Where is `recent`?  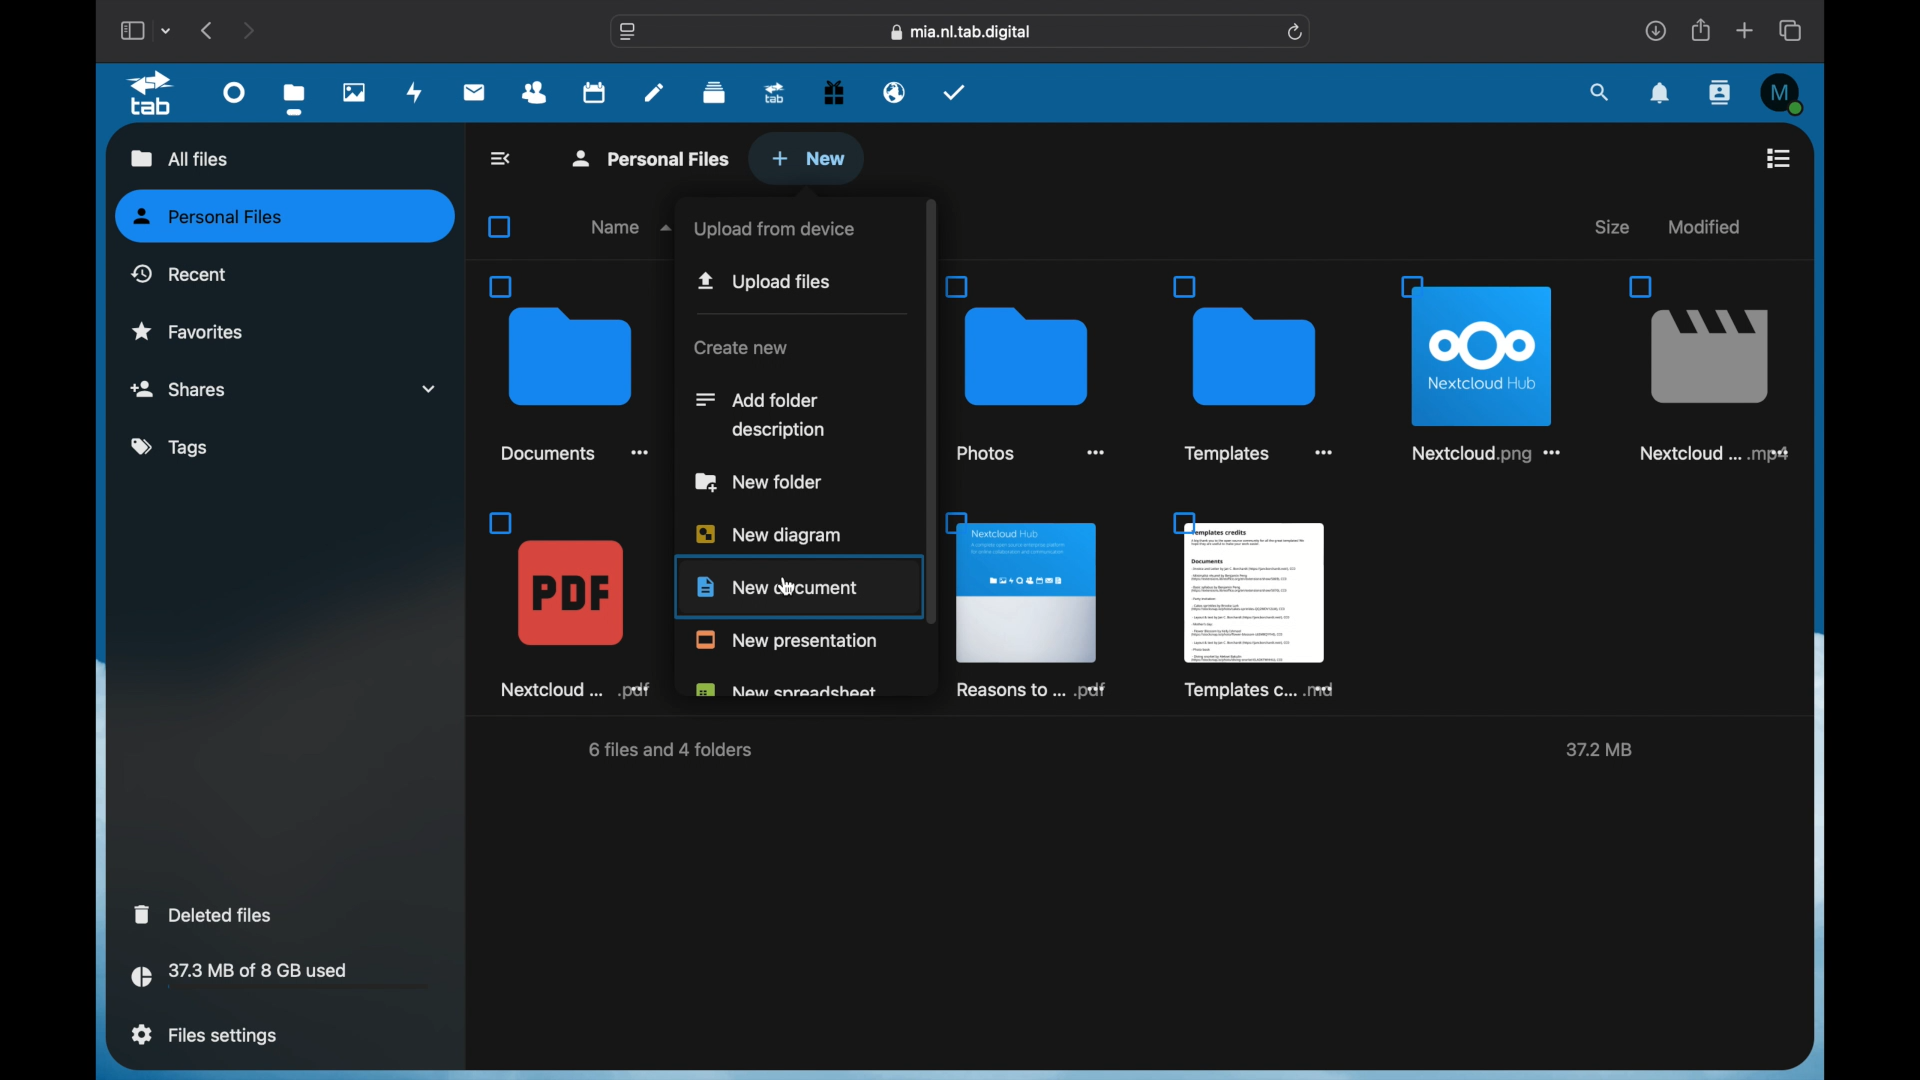
recent is located at coordinates (179, 273).